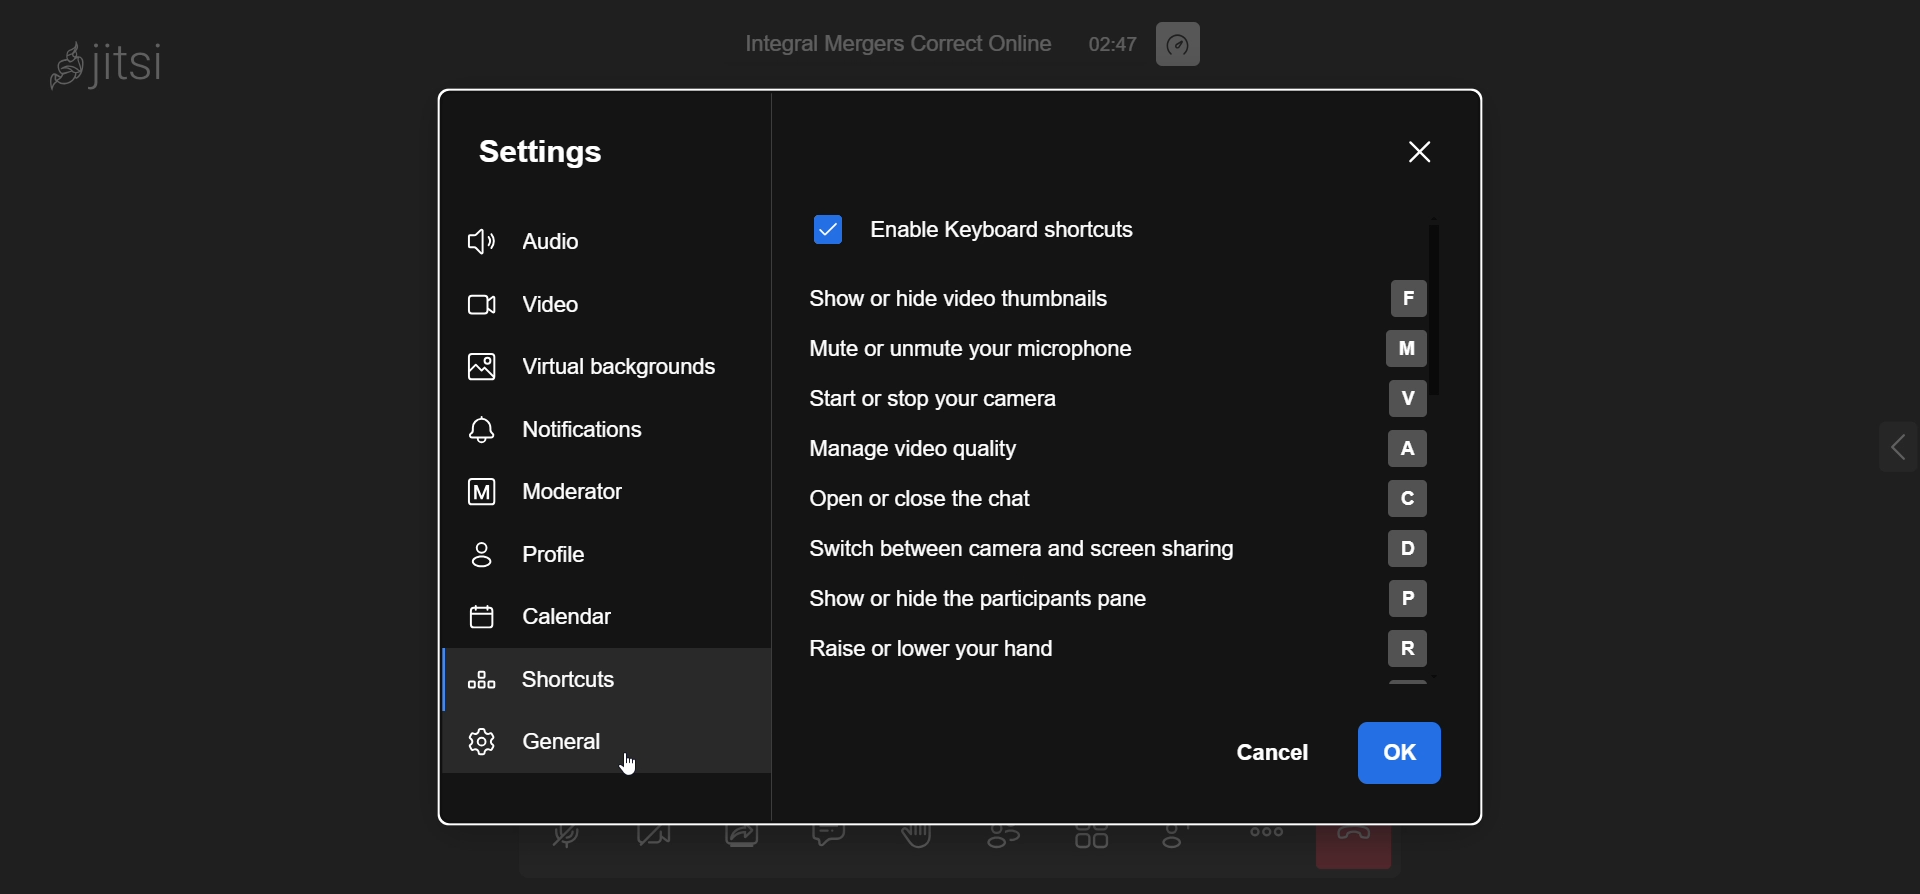  What do you see at coordinates (1270, 754) in the screenshot?
I see `cancel` at bounding box center [1270, 754].